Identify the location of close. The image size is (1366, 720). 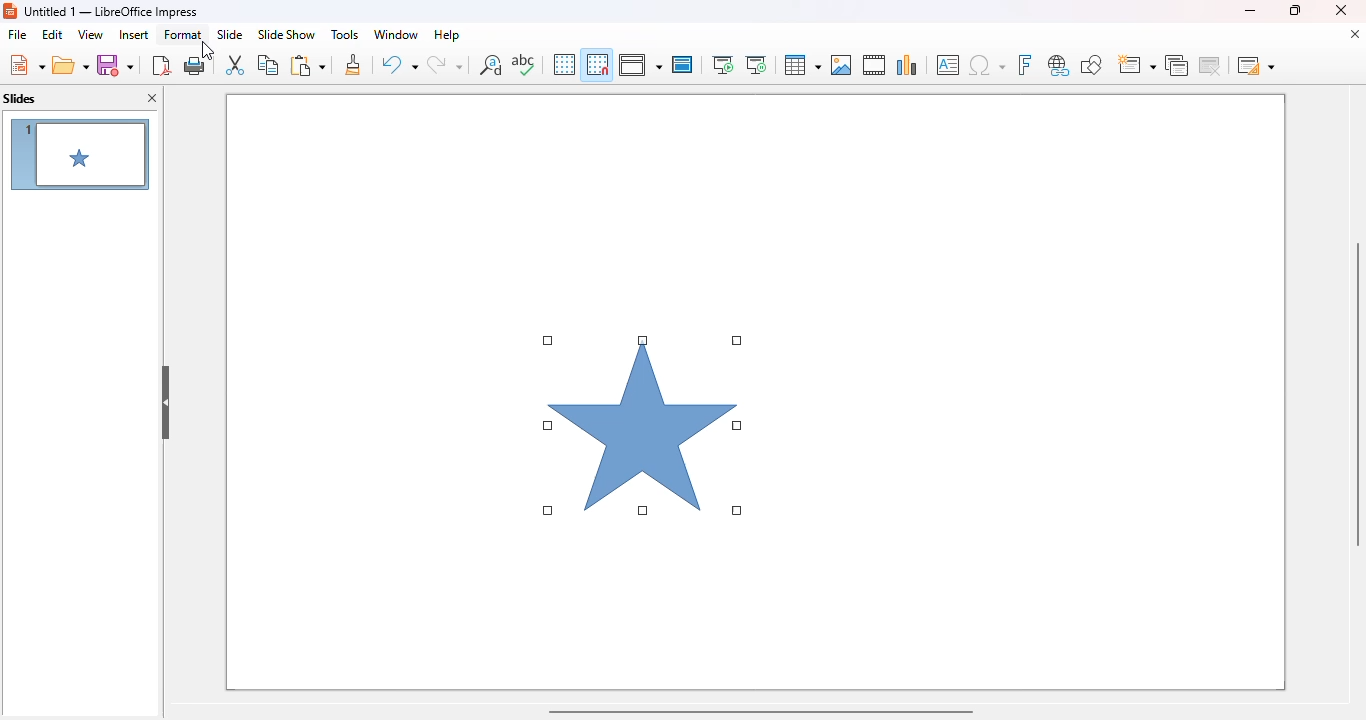
(1341, 10).